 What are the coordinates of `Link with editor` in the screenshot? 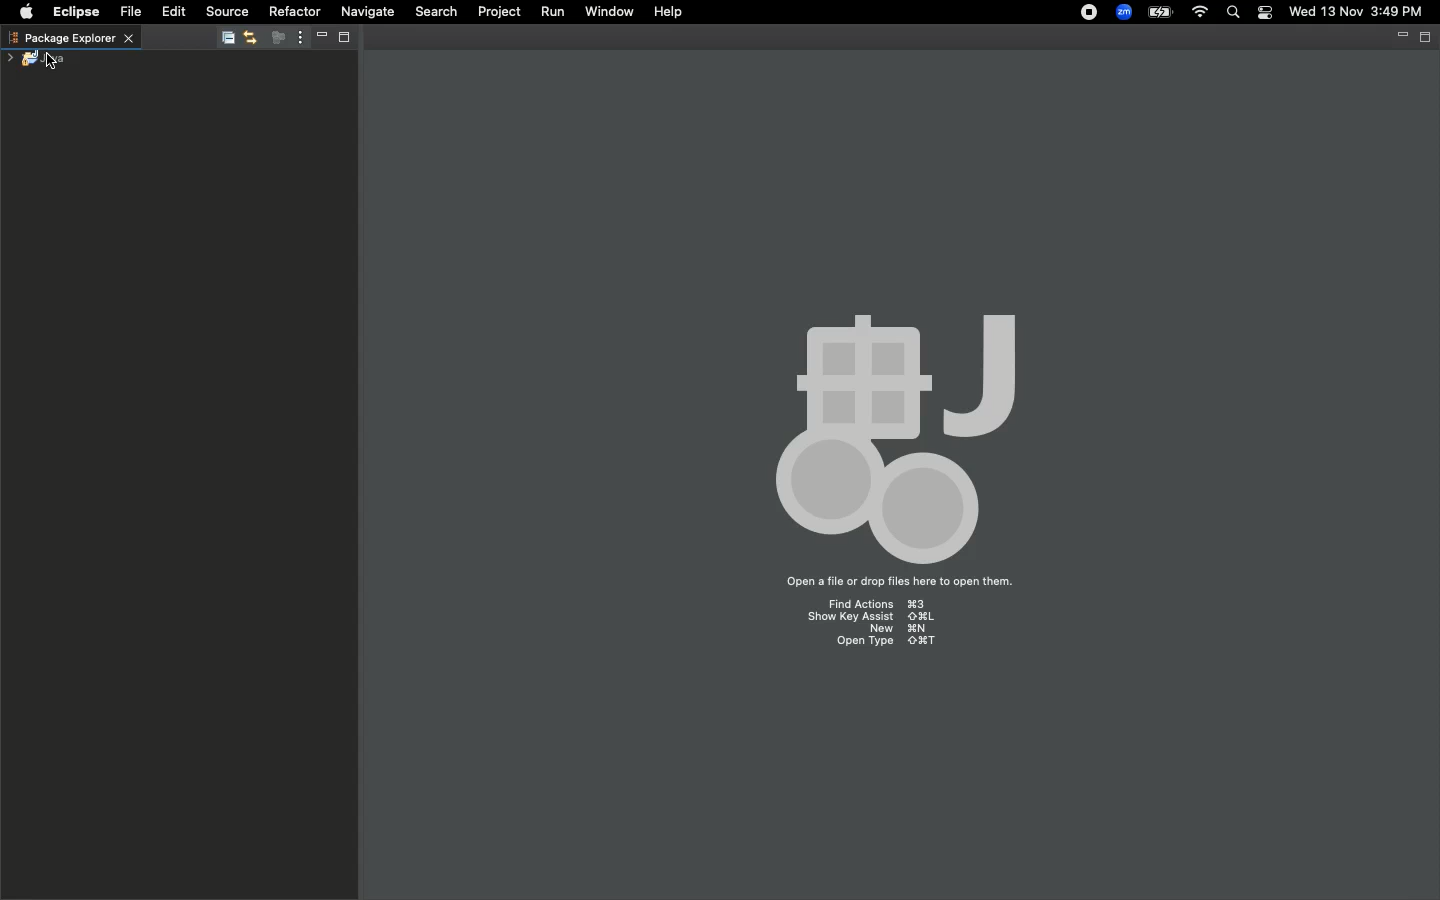 It's located at (251, 37).